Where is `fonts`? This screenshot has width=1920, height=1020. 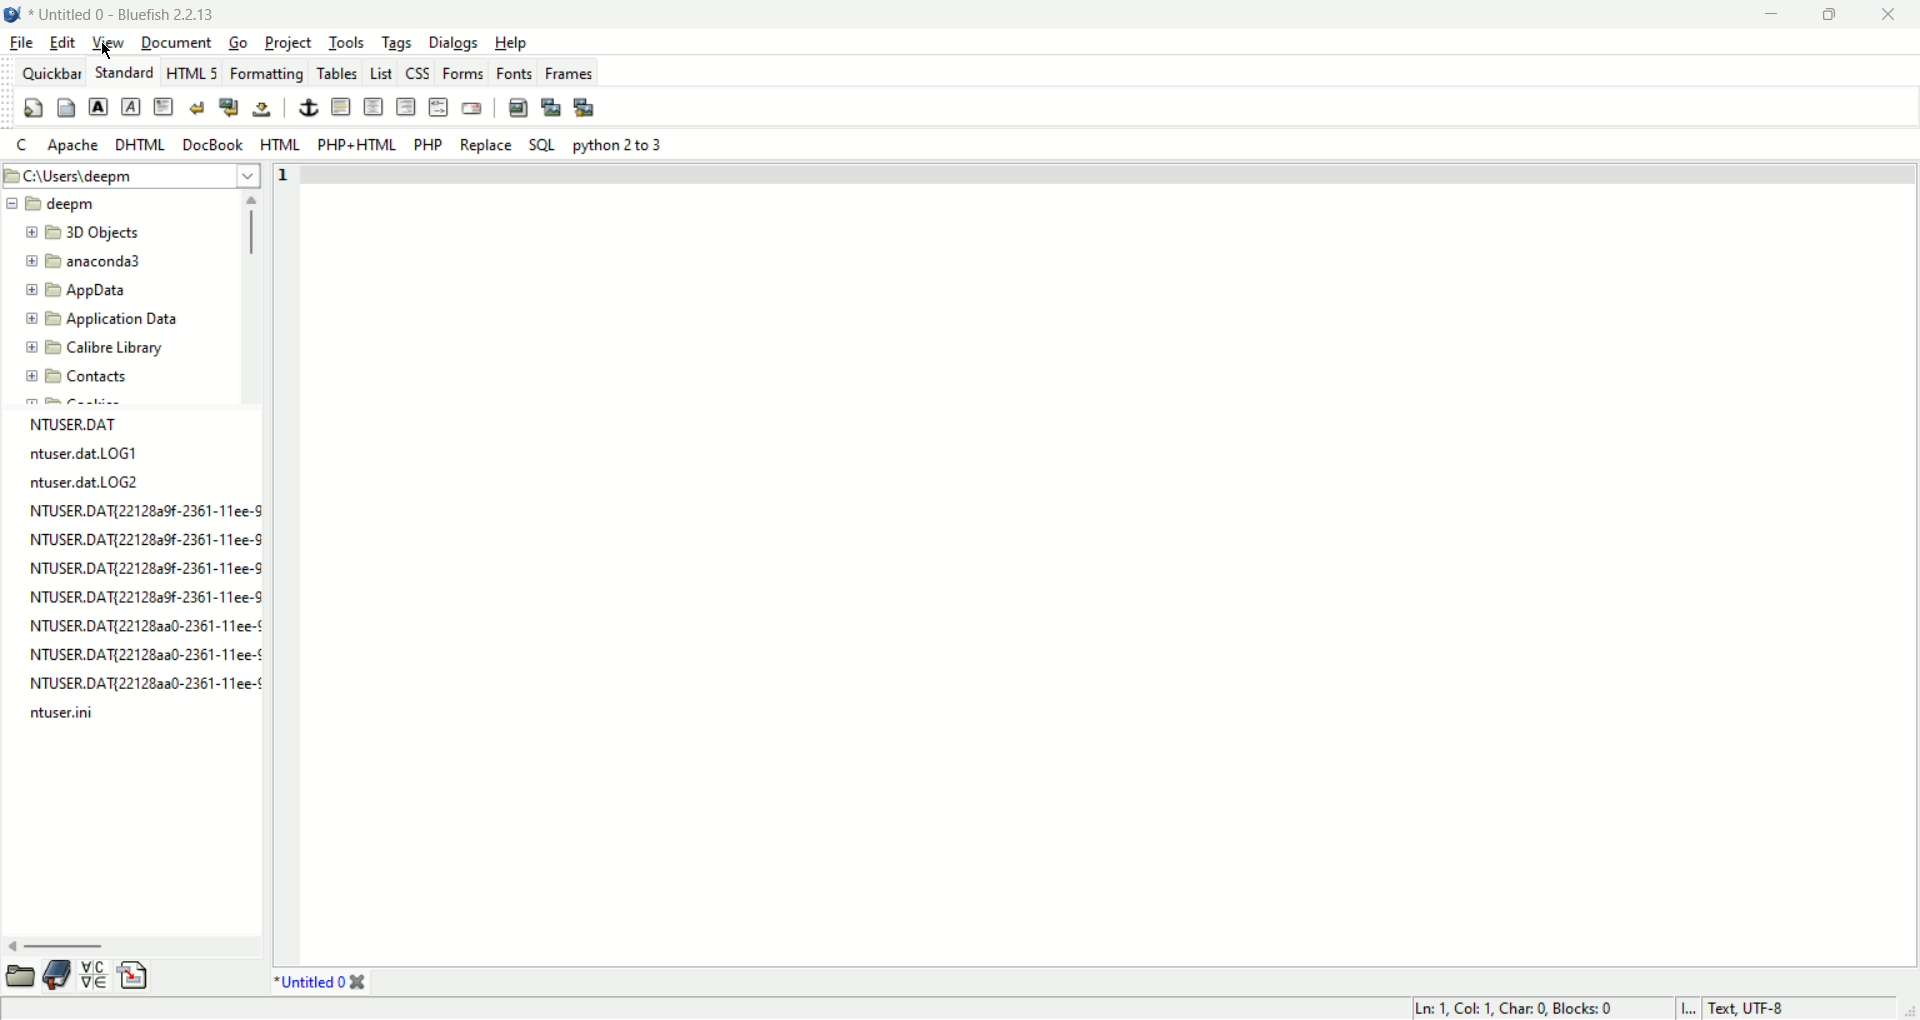
fonts is located at coordinates (514, 72).